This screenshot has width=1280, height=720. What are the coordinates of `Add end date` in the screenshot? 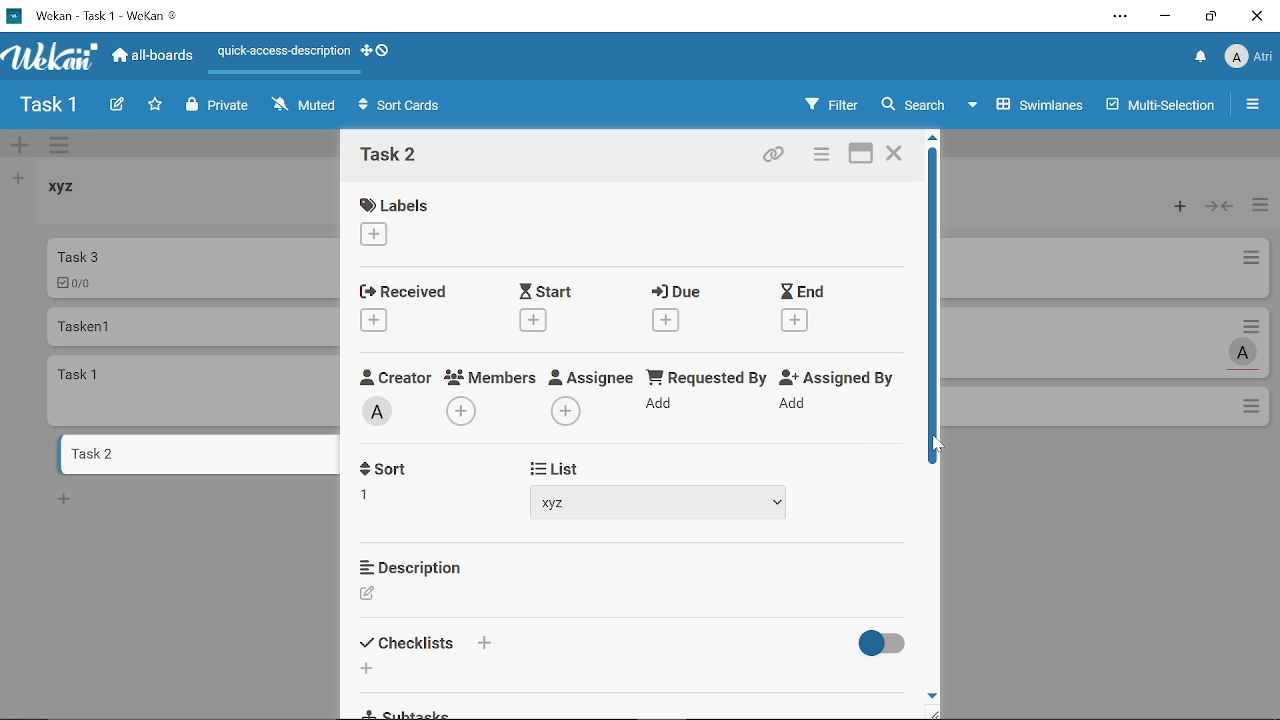 It's located at (795, 320).